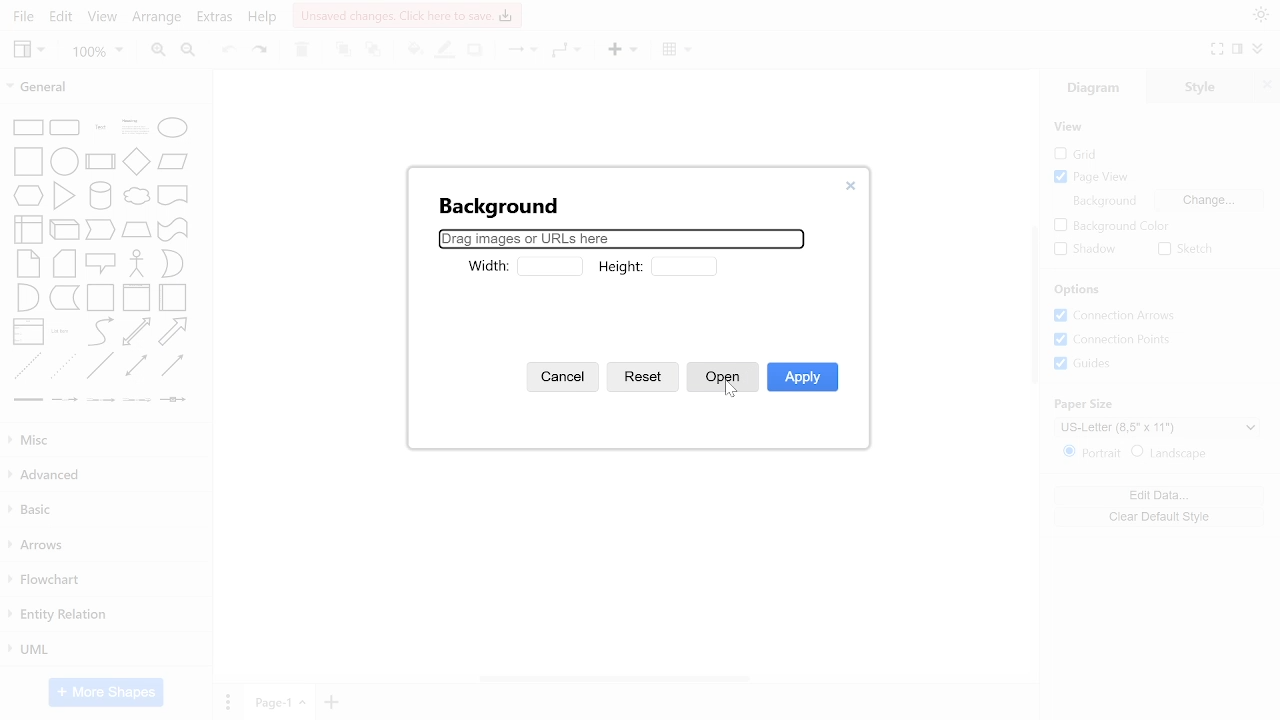  Describe the element at coordinates (105, 510) in the screenshot. I see `basic` at that location.